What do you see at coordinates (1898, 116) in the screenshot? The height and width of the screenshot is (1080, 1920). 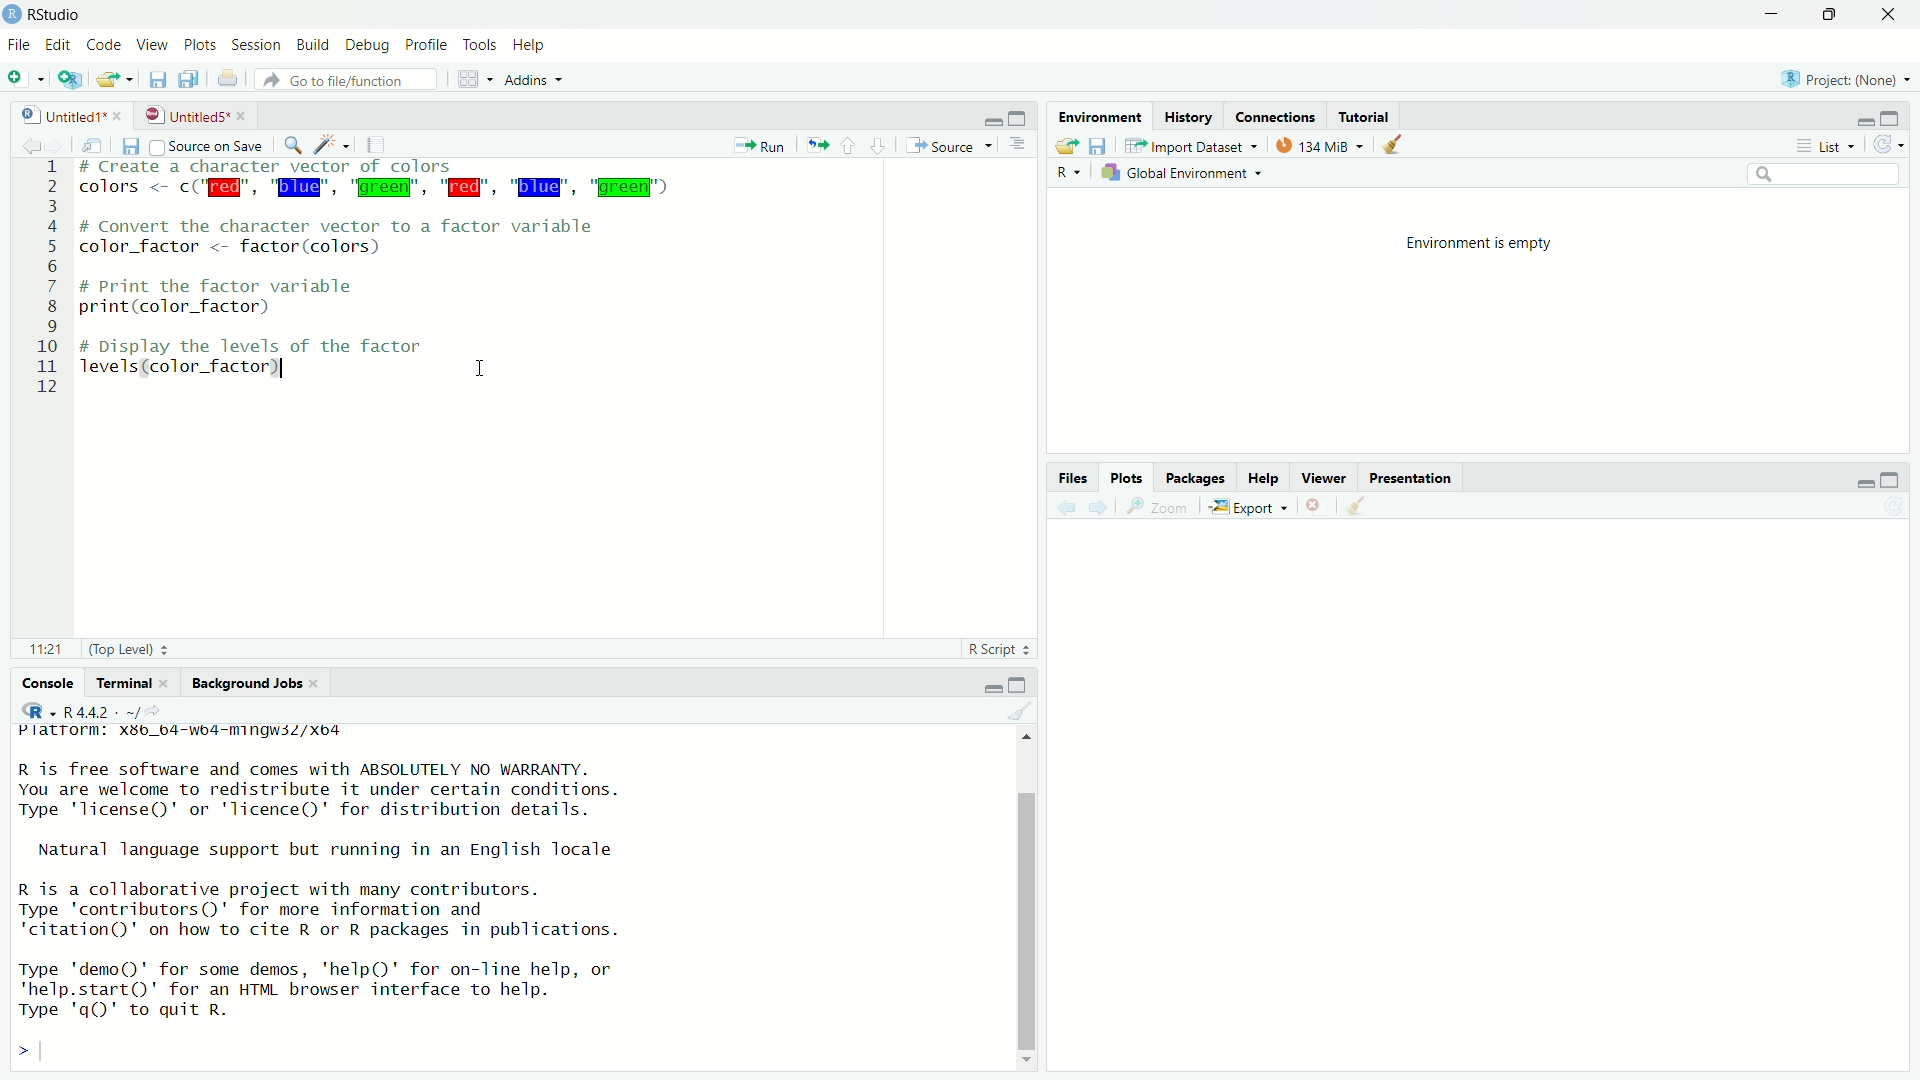 I see `maximize` at bounding box center [1898, 116].